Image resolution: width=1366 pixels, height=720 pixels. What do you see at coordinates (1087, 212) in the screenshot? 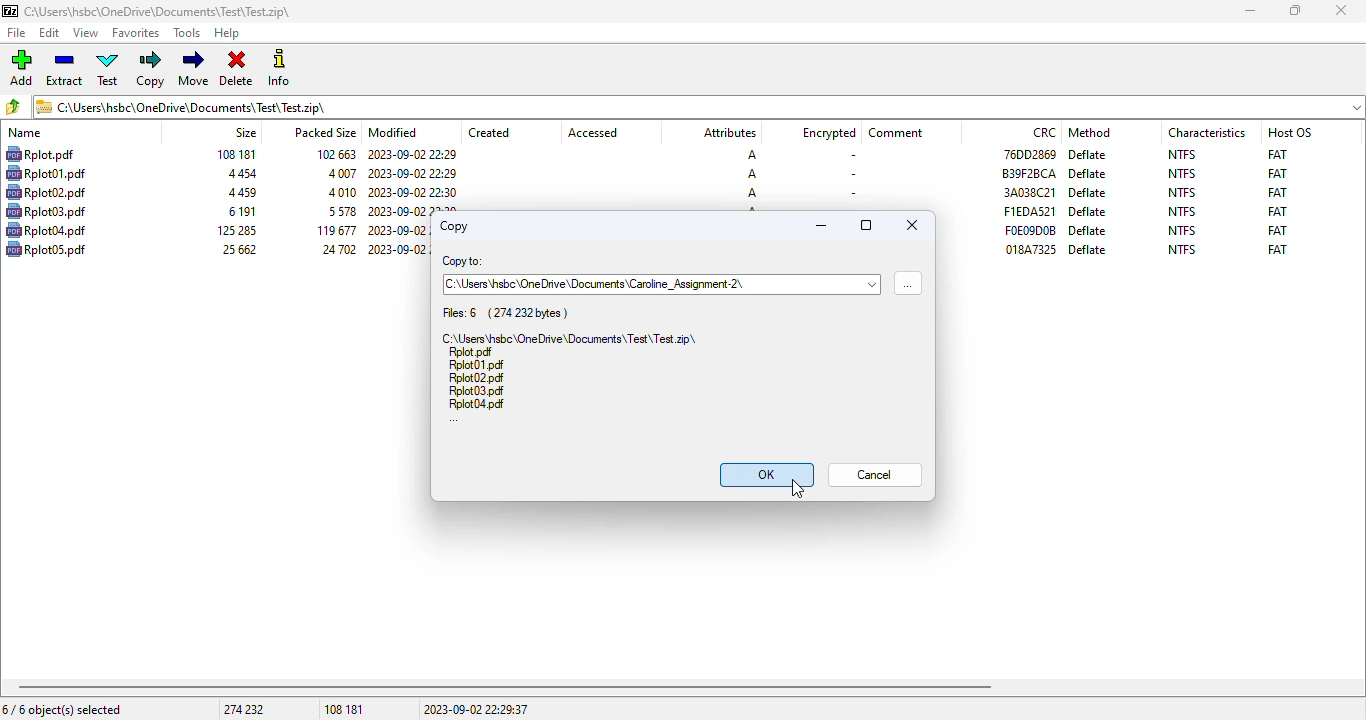
I see `deflate` at bounding box center [1087, 212].